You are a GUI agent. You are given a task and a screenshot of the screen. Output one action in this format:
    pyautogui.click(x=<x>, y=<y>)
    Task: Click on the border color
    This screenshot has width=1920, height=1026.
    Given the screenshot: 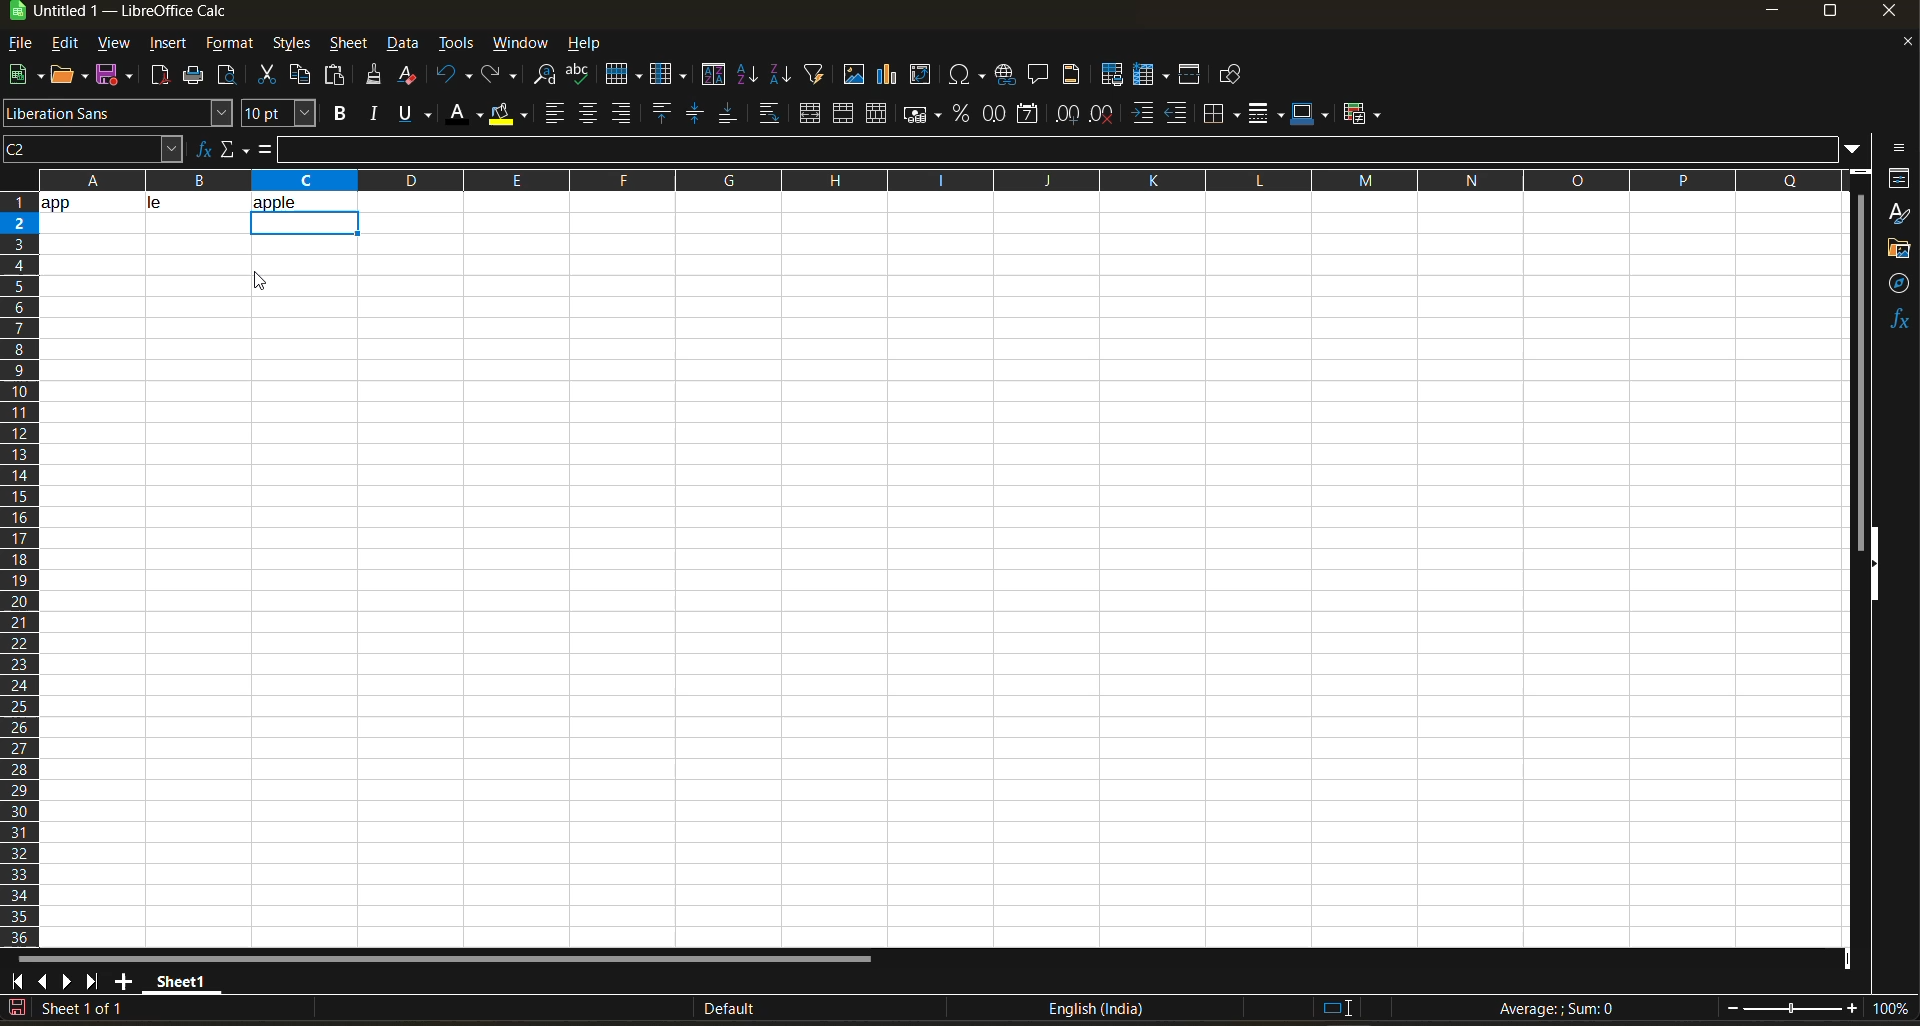 What is the action you would take?
    pyautogui.click(x=1311, y=113)
    